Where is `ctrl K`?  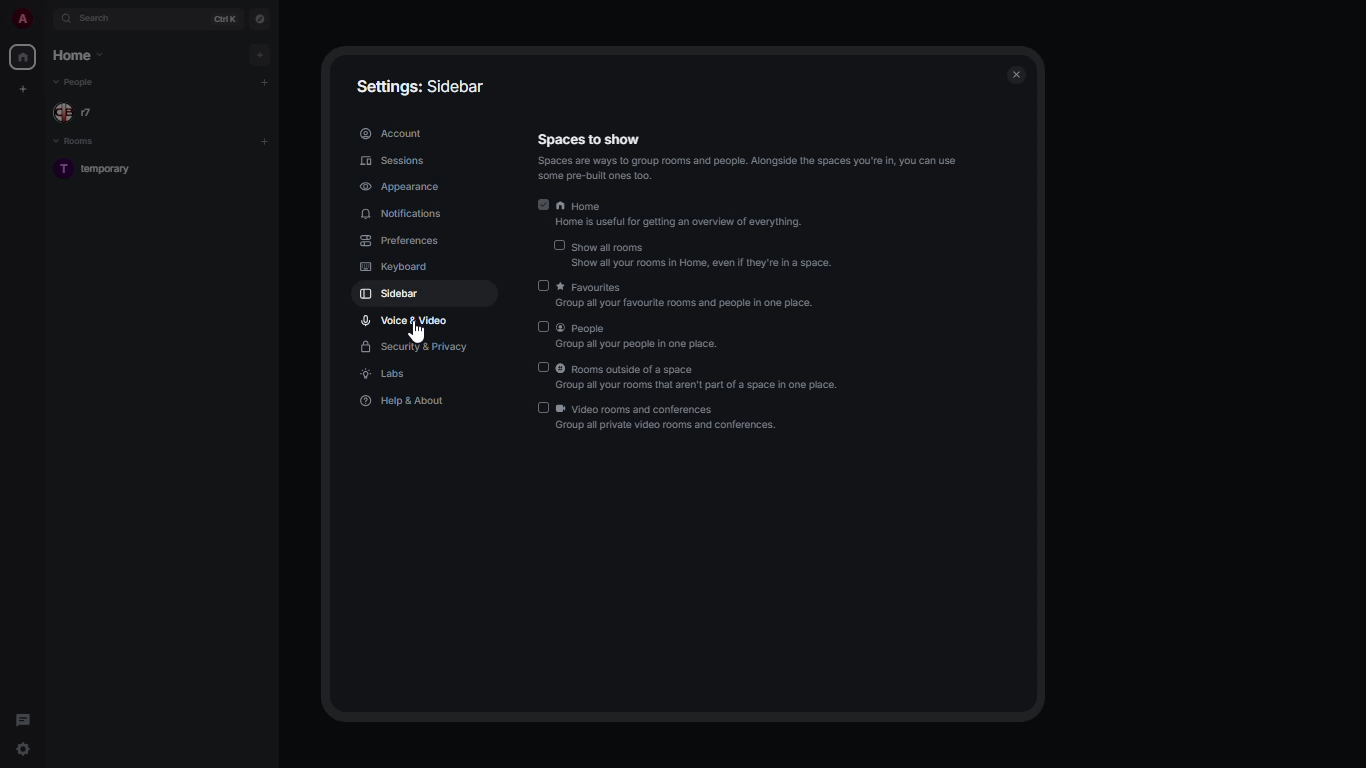 ctrl K is located at coordinates (224, 19).